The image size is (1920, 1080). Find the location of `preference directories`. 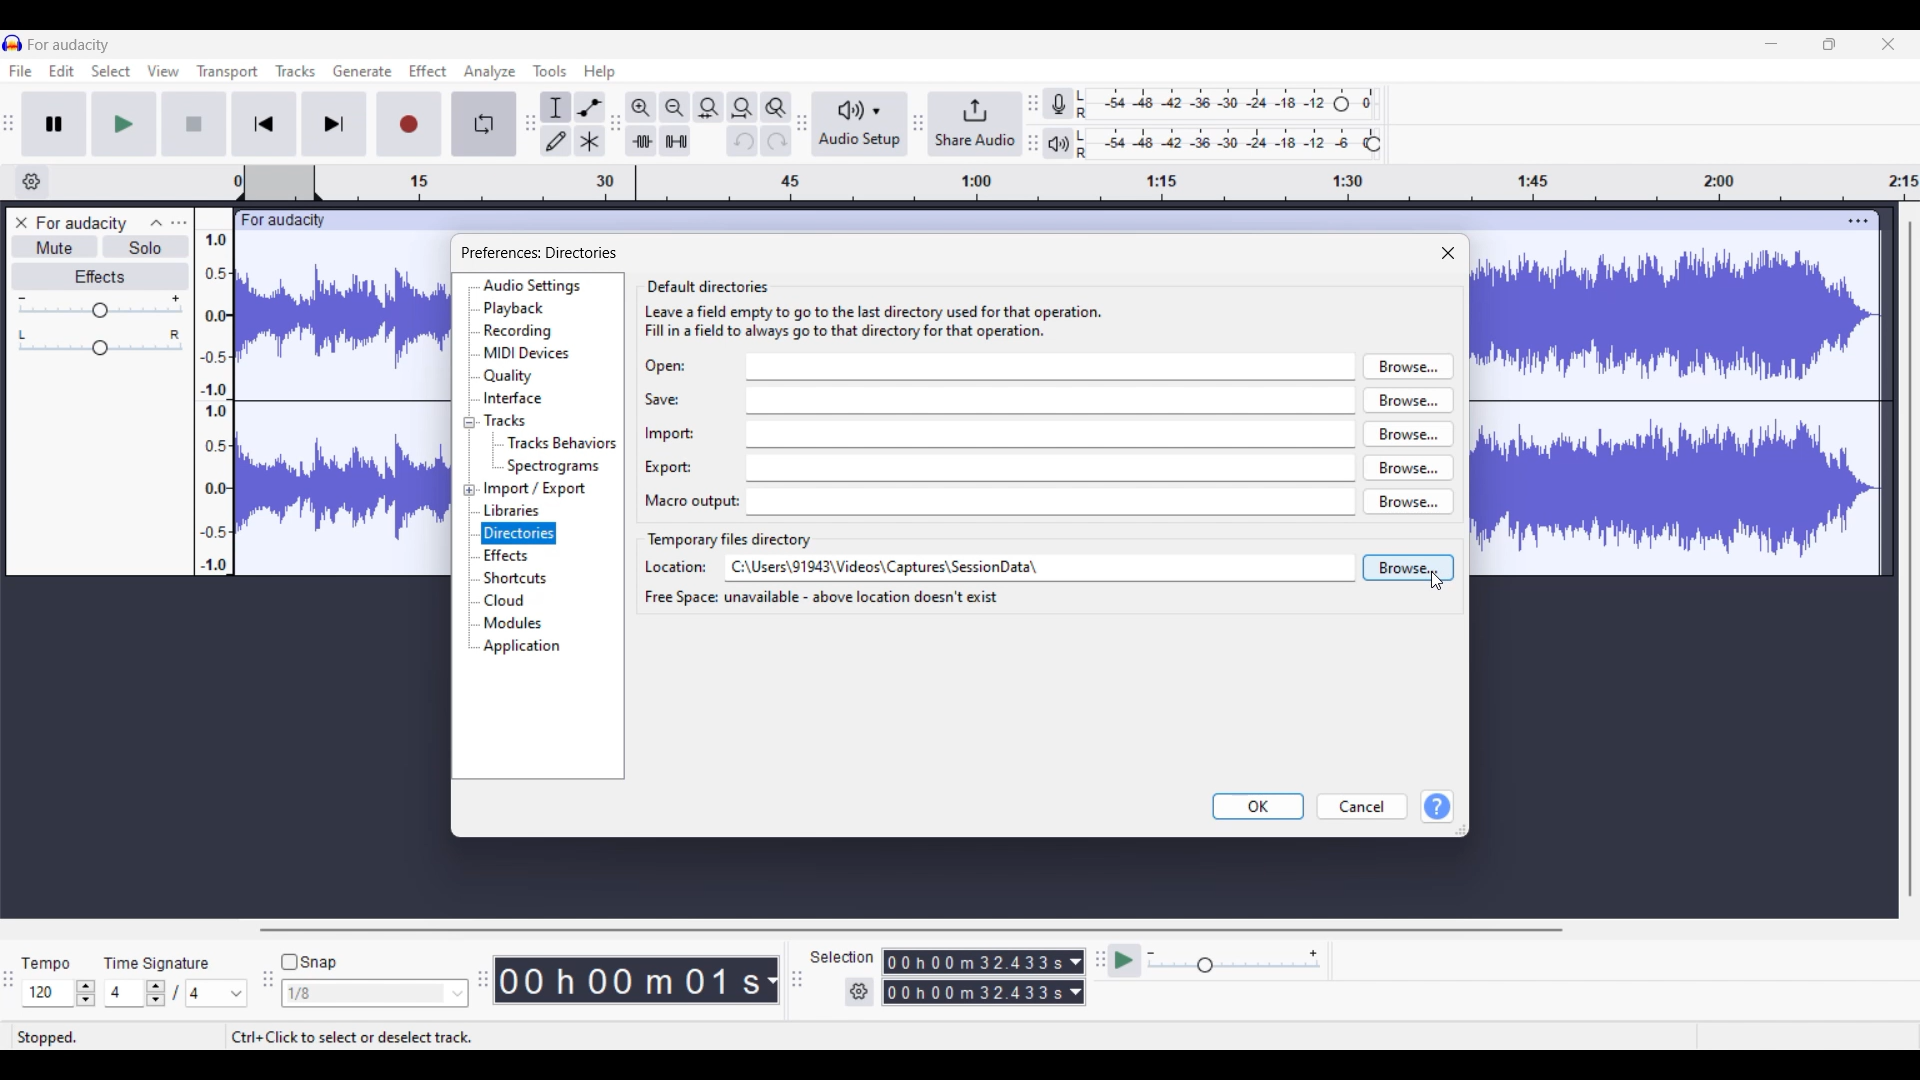

preference directories is located at coordinates (537, 253).